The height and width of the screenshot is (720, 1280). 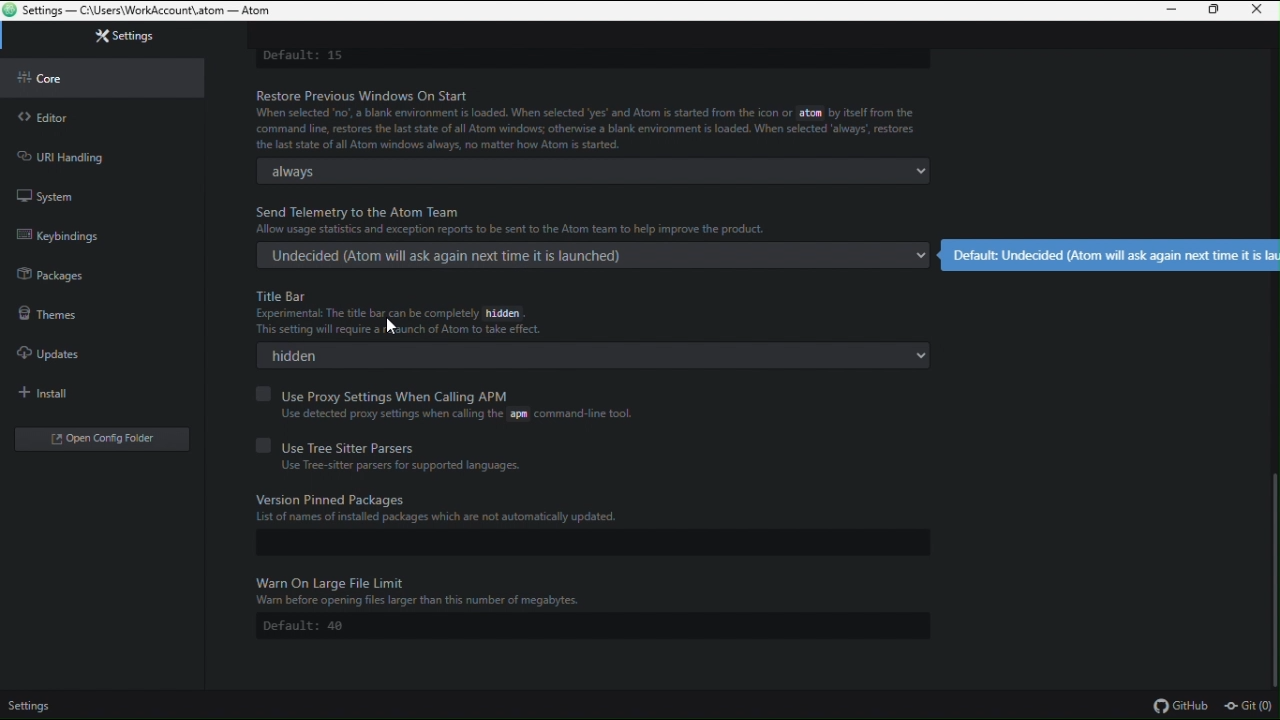 I want to click on core, so click(x=99, y=75).